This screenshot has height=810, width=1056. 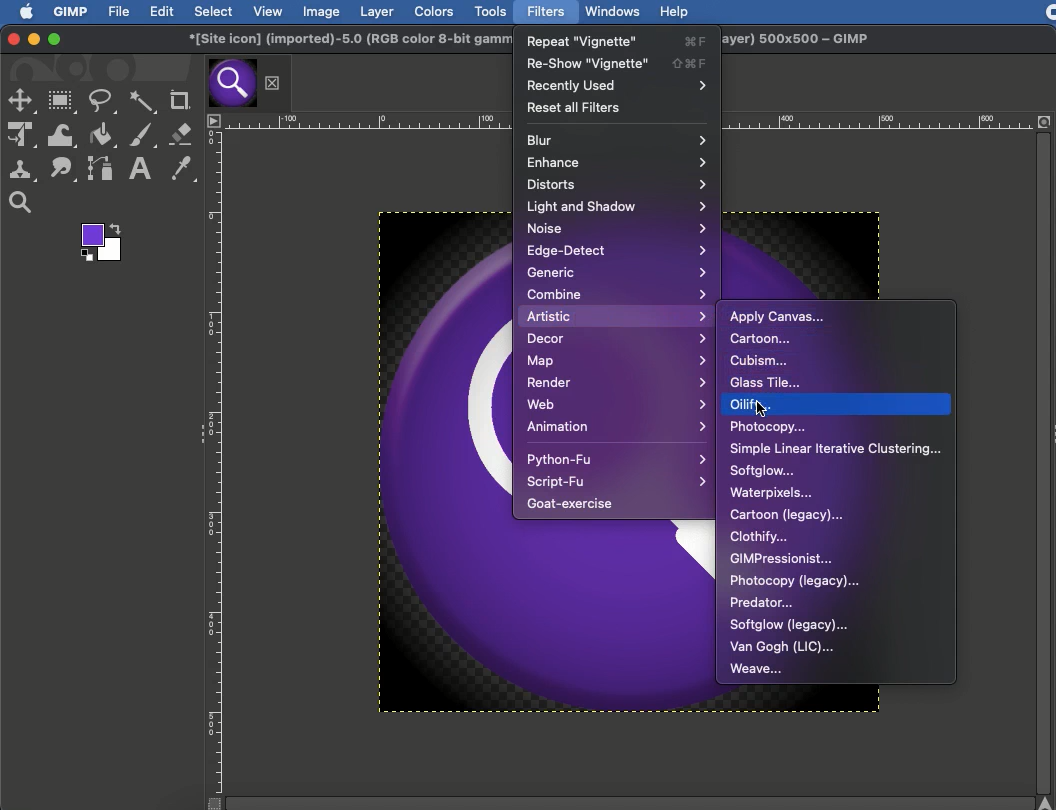 I want to click on Color picker, so click(x=182, y=167).